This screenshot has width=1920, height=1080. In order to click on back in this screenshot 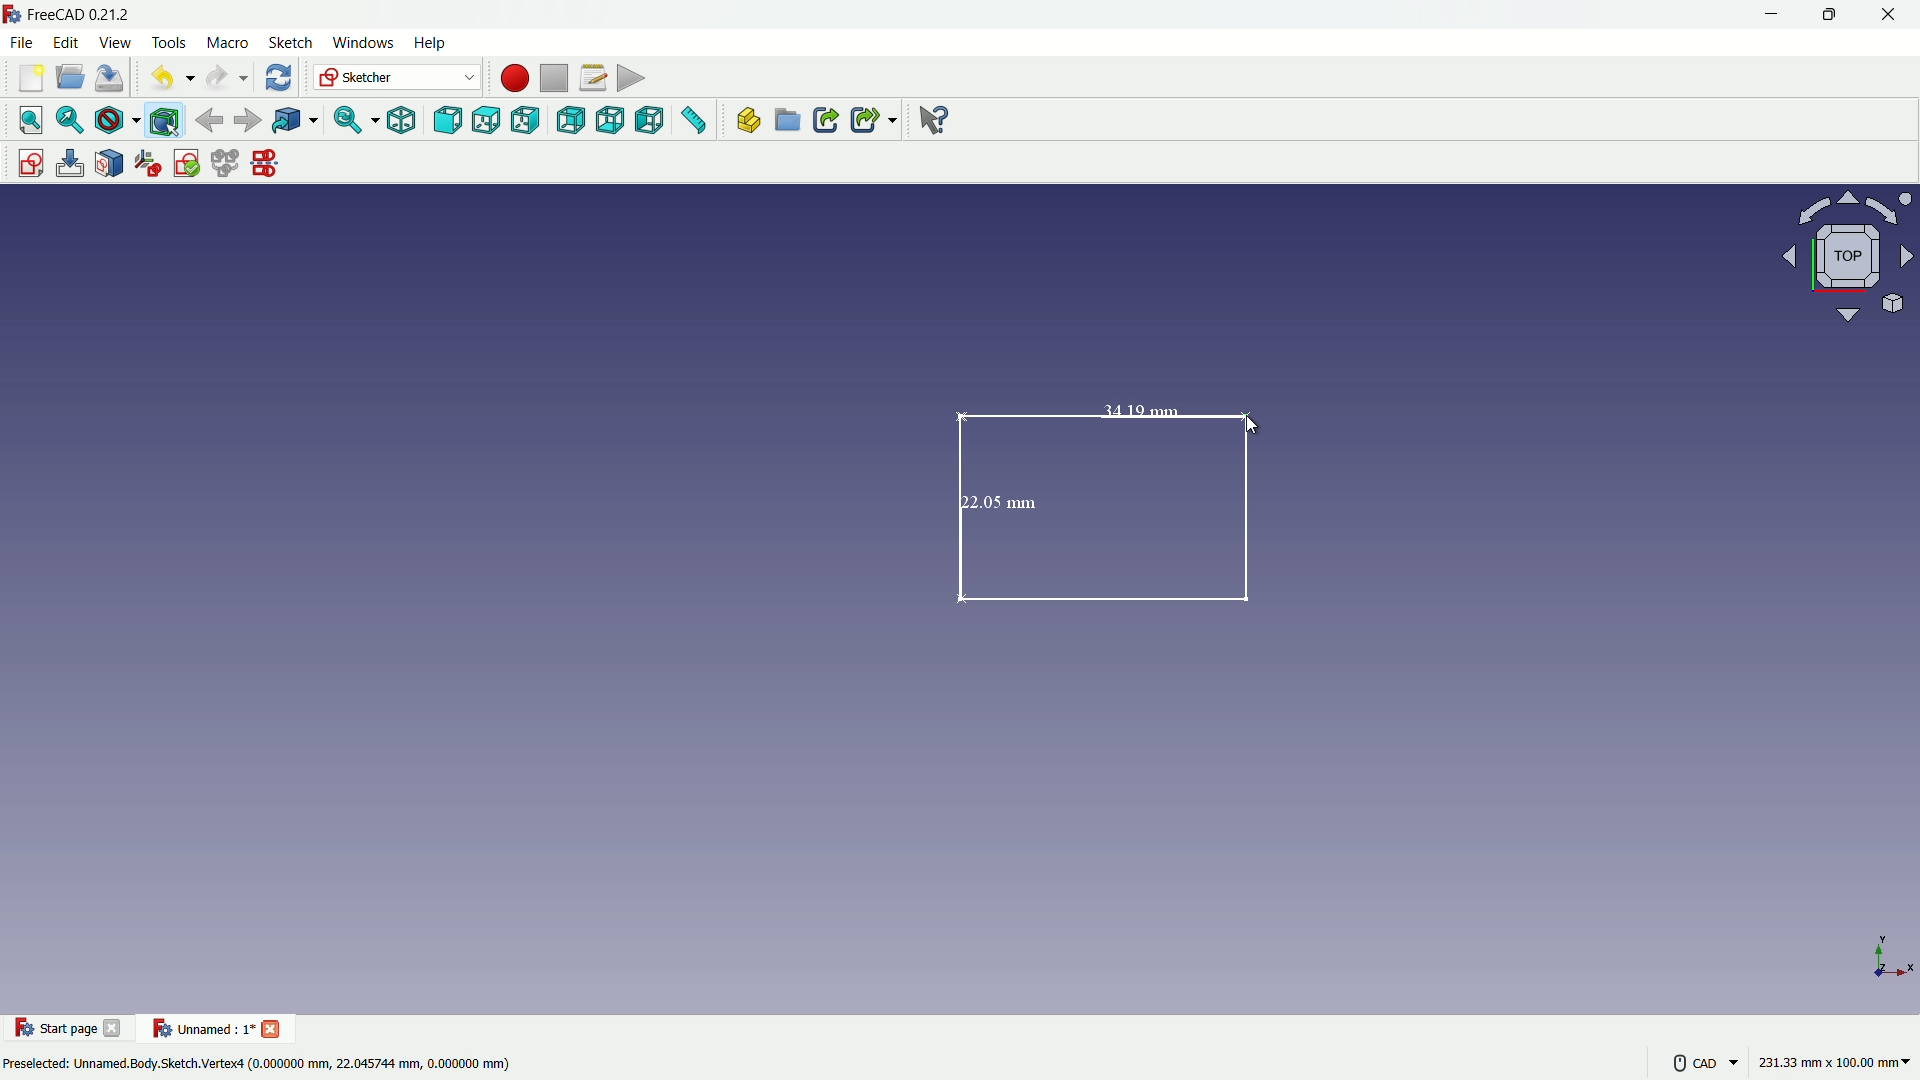, I will do `click(209, 119)`.